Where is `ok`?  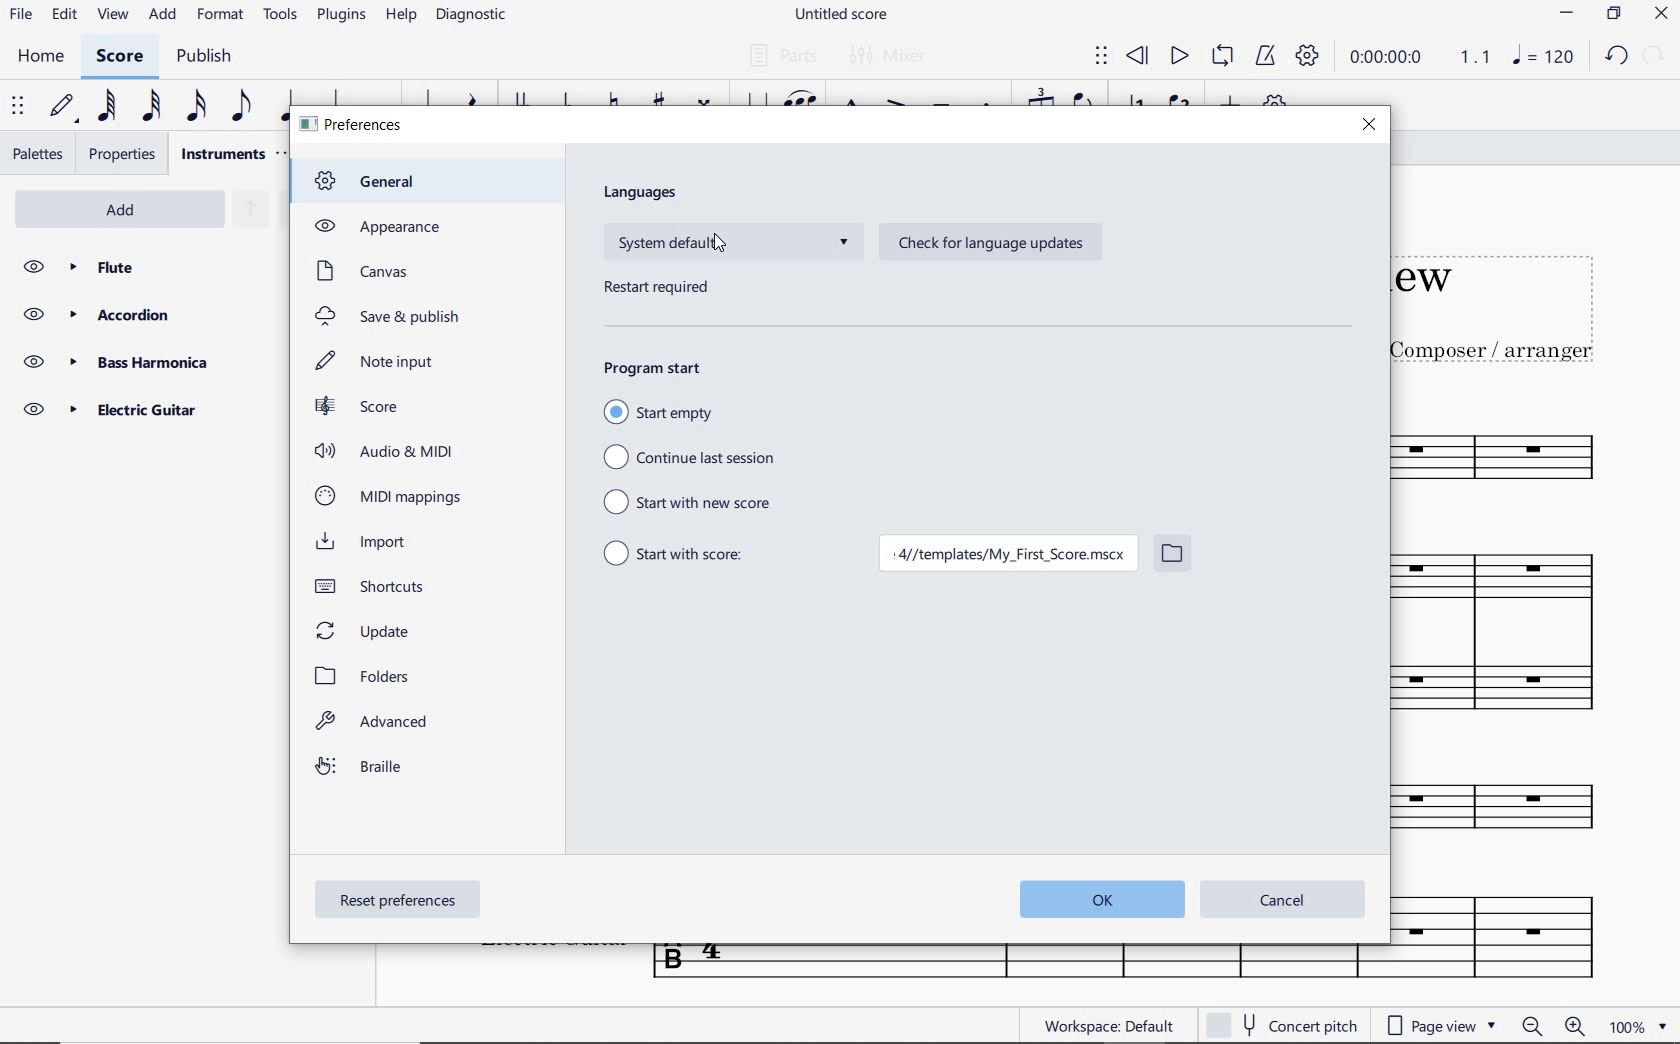
ok is located at coordinates (1096, 900).